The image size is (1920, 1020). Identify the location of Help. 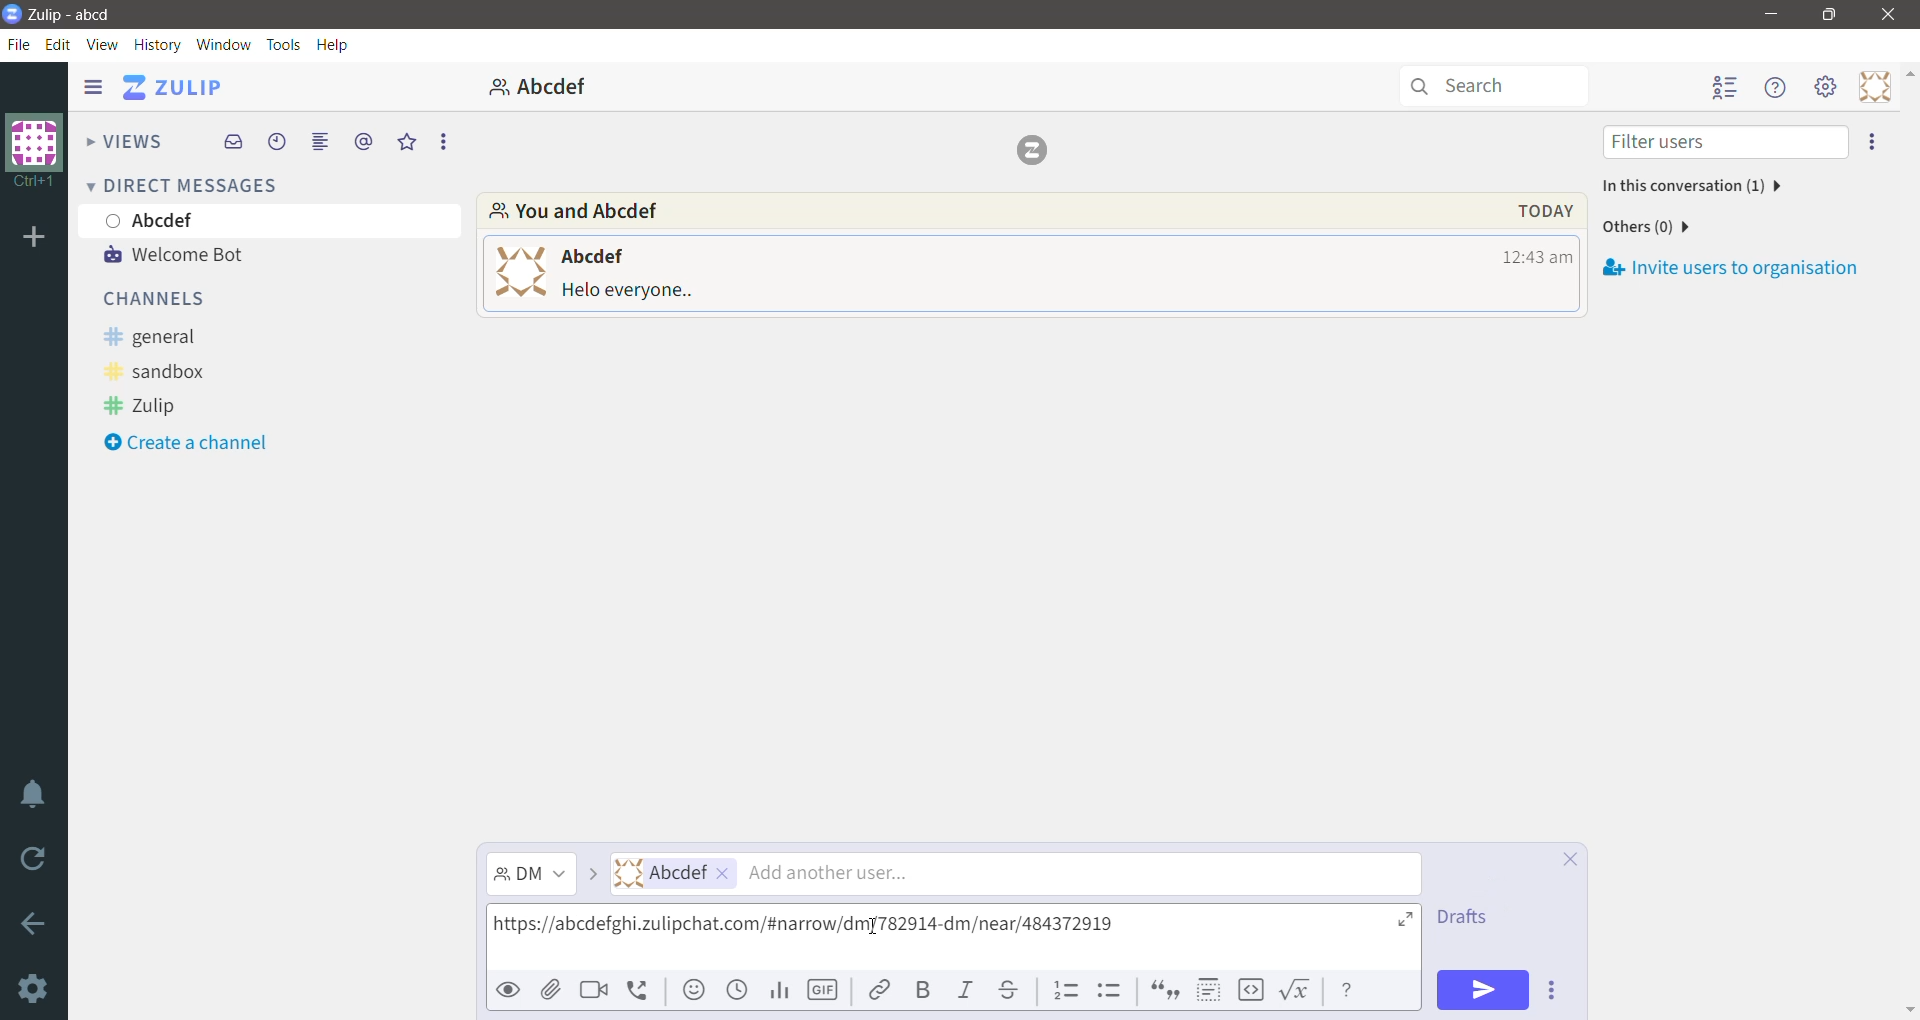
(337, 44).